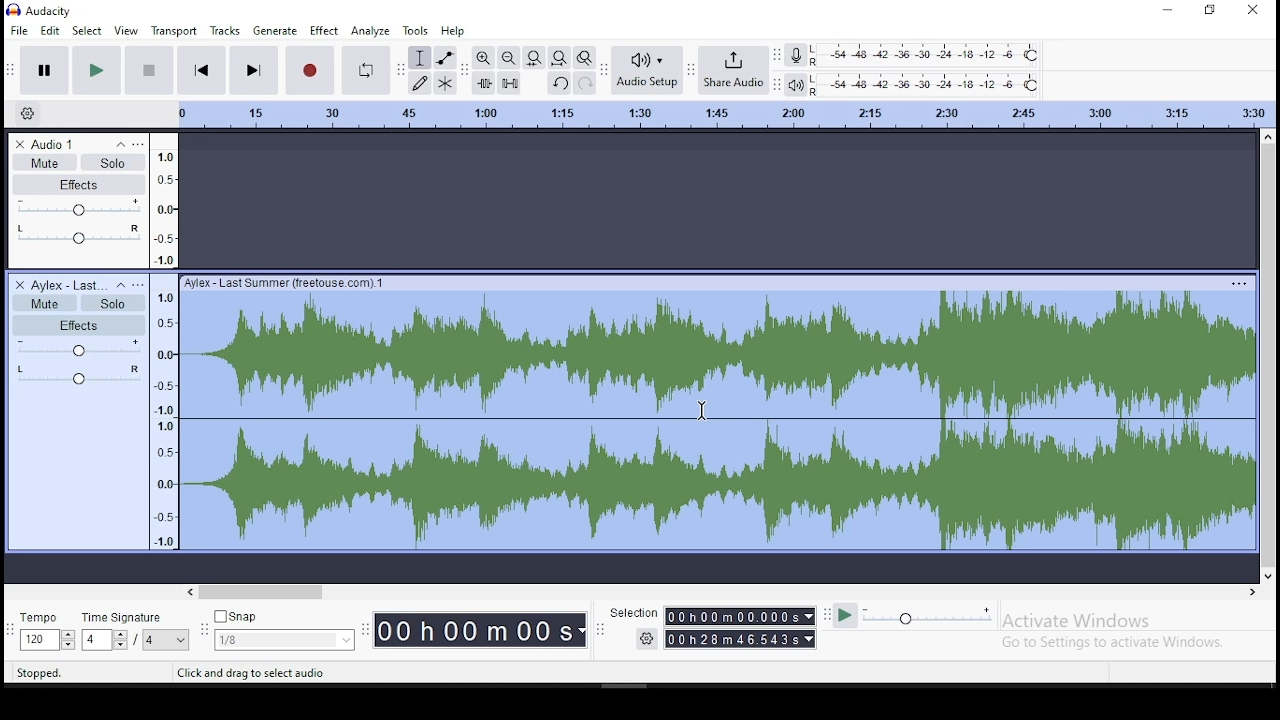 This screenshot has width=1280, height=720. Describe the element at coordinates (480, 627) in the screenshot. I see `timer` at that location.